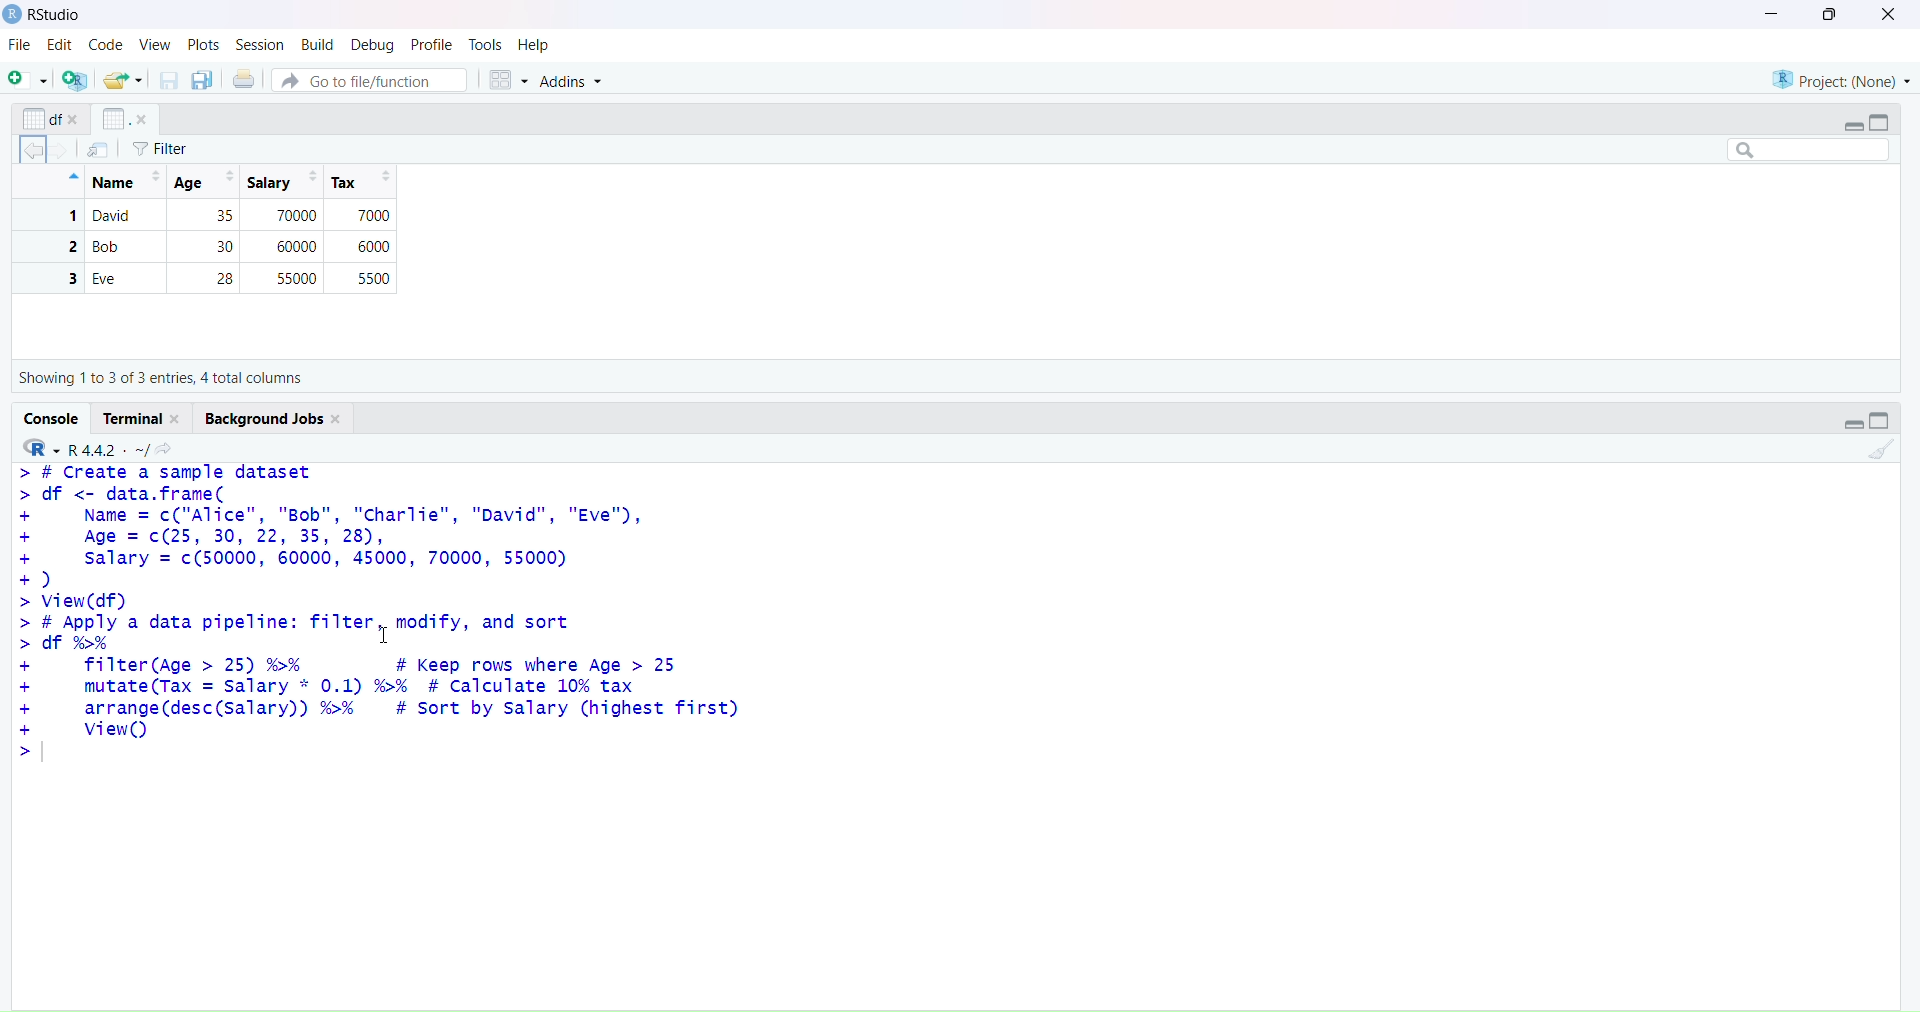  I want to click on build, so click(319, 45).